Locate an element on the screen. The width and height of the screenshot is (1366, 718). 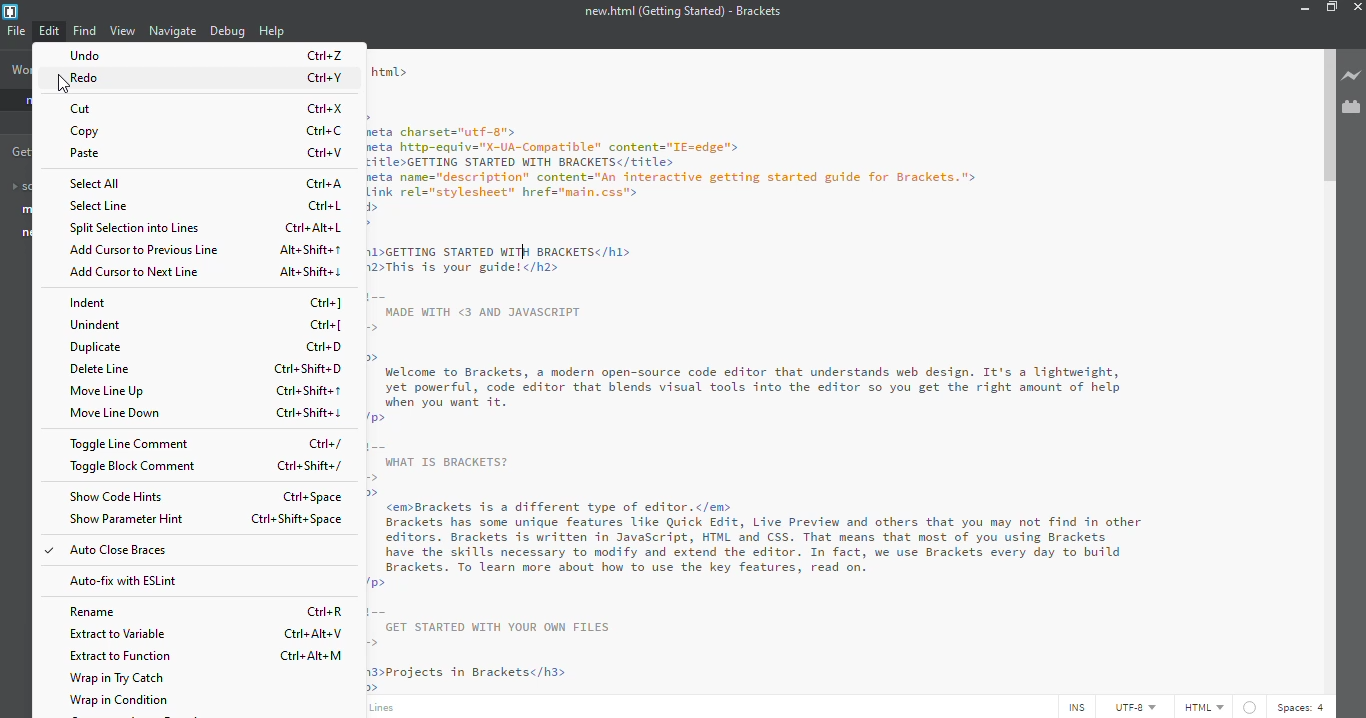
auto fix is located at coordinates (129, 580).